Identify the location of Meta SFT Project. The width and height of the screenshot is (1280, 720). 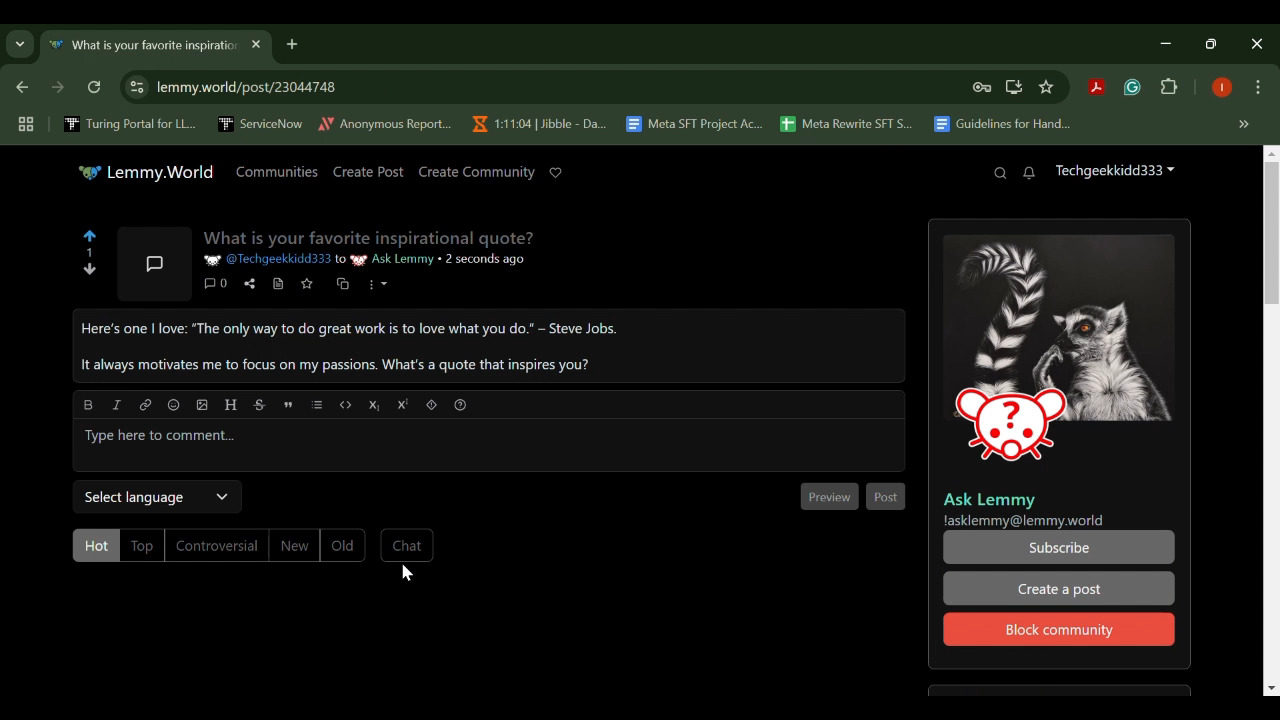
(693, 125).